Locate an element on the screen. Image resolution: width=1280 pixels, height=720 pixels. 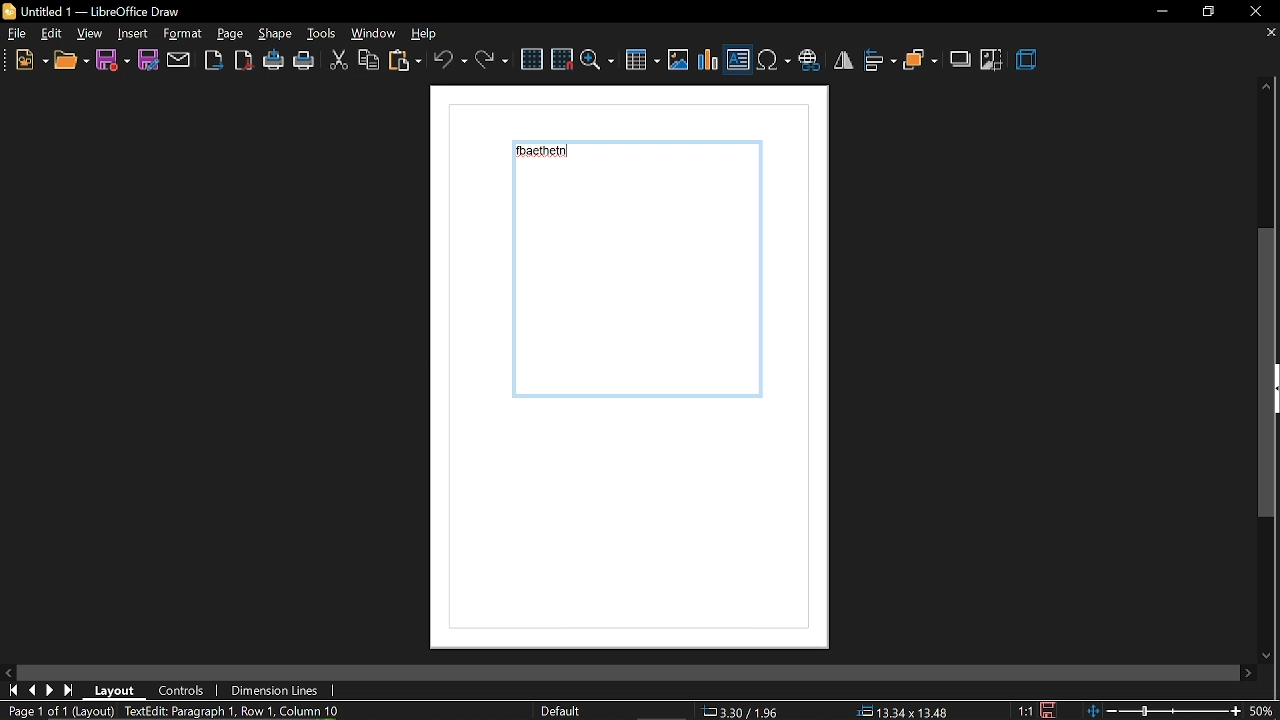
save is located at coordinates (114, 61).